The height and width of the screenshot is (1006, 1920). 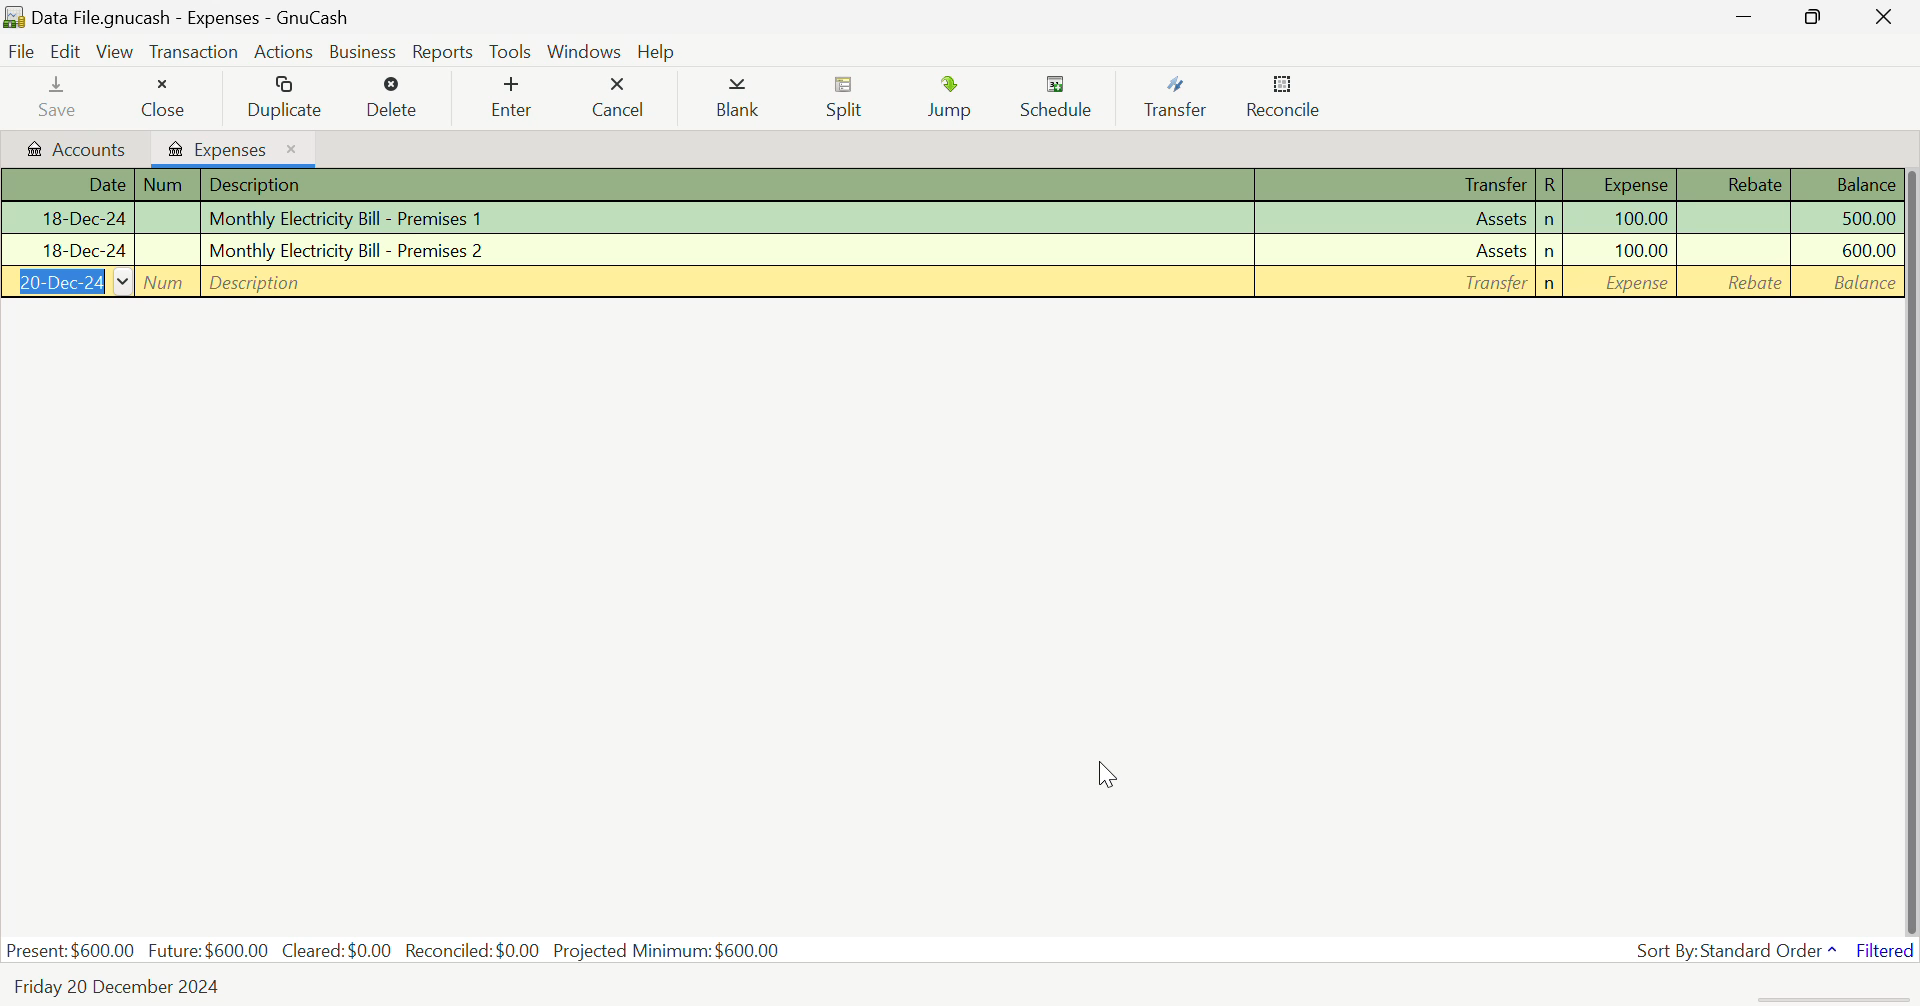 What do you see at coordinates (1735, 185) in the screenshot?
I see `Rebate` at bounding box center [1735, 185].